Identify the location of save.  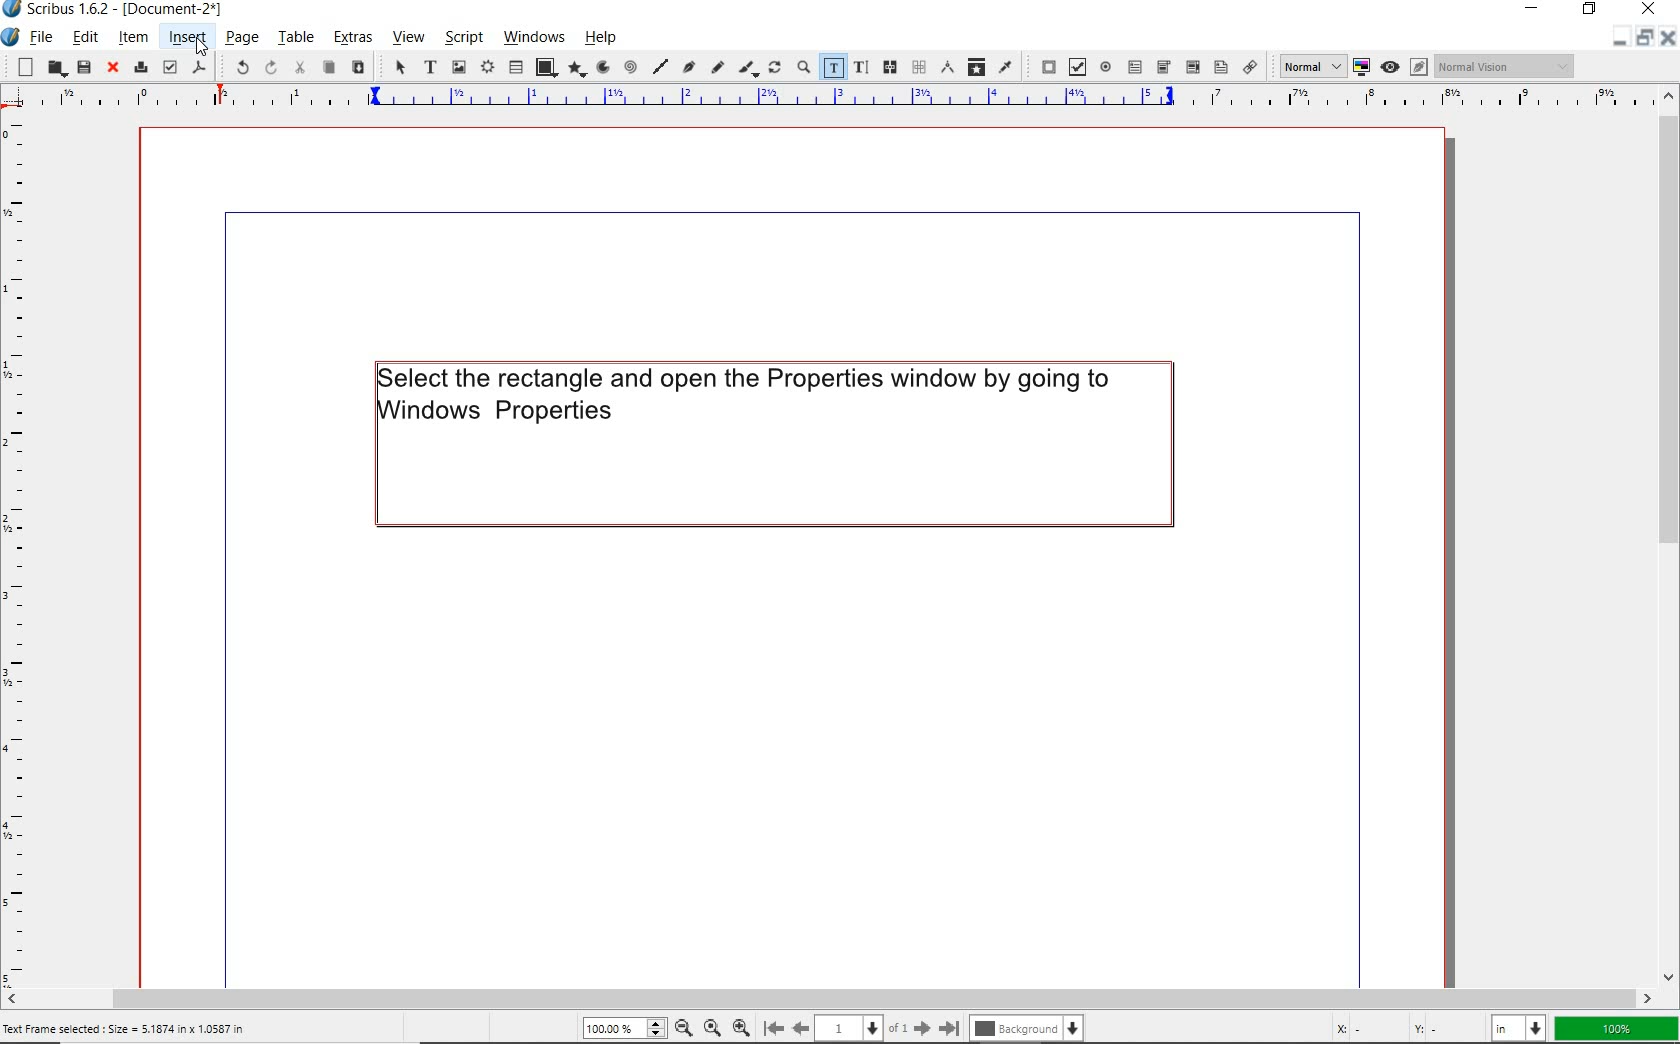
(83, 67).